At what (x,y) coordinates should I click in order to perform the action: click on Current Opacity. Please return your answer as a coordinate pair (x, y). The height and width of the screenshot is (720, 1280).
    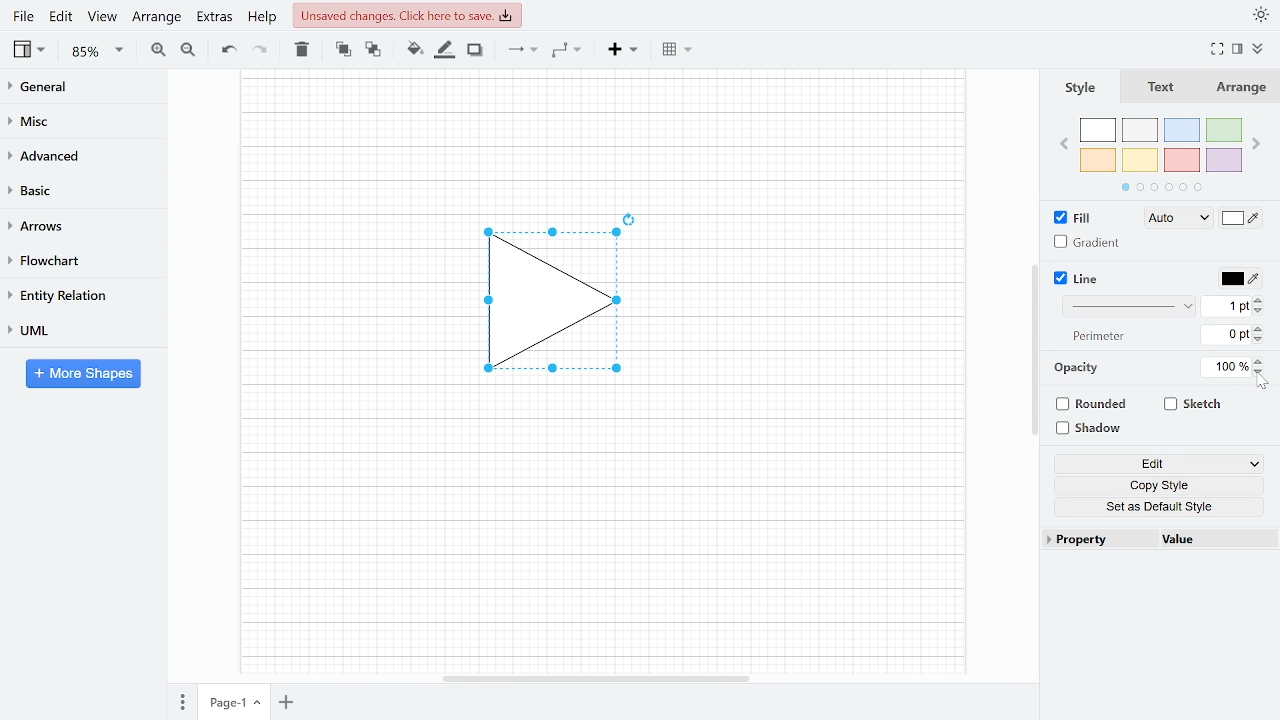
    Looking at the image, I should click on (1223, 366).